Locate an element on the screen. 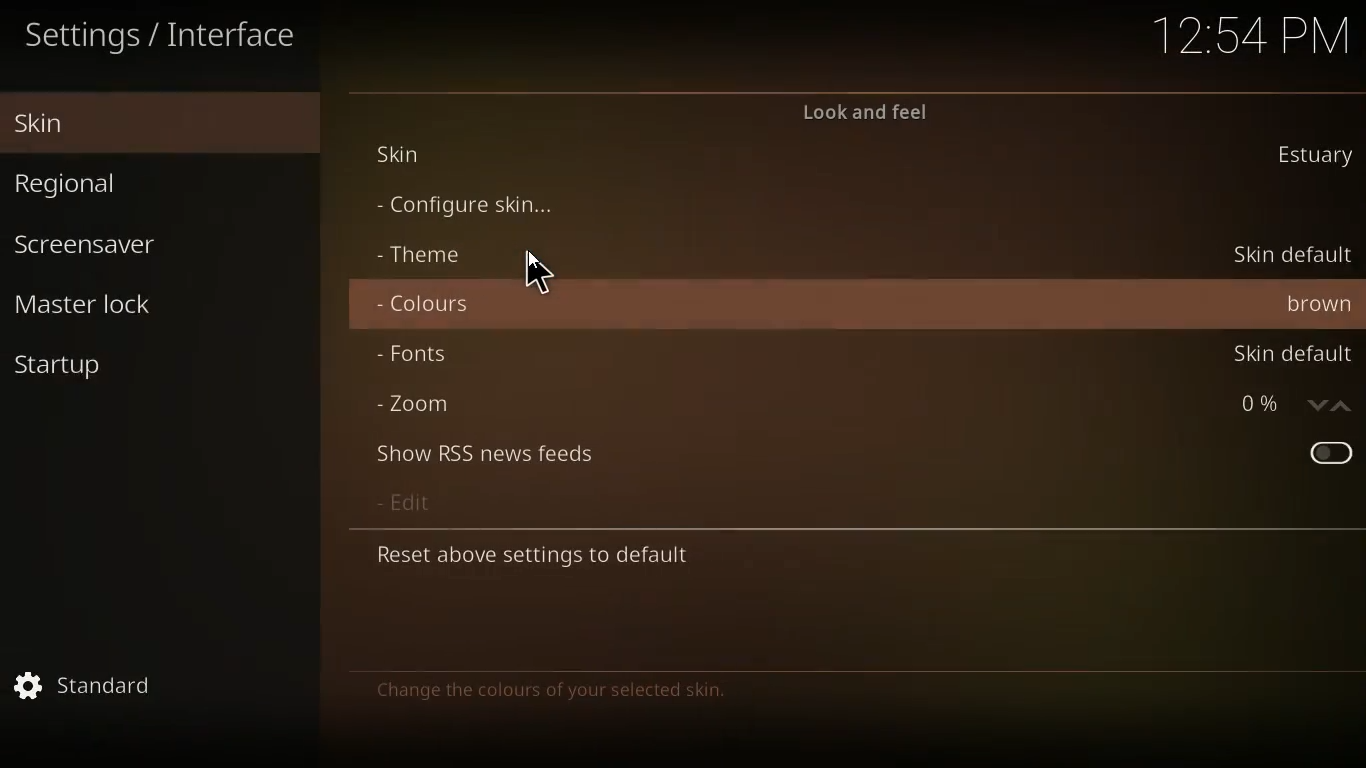 This screenshot has height=768, width=1366. - Fonts is located at coordinates (412, 357).